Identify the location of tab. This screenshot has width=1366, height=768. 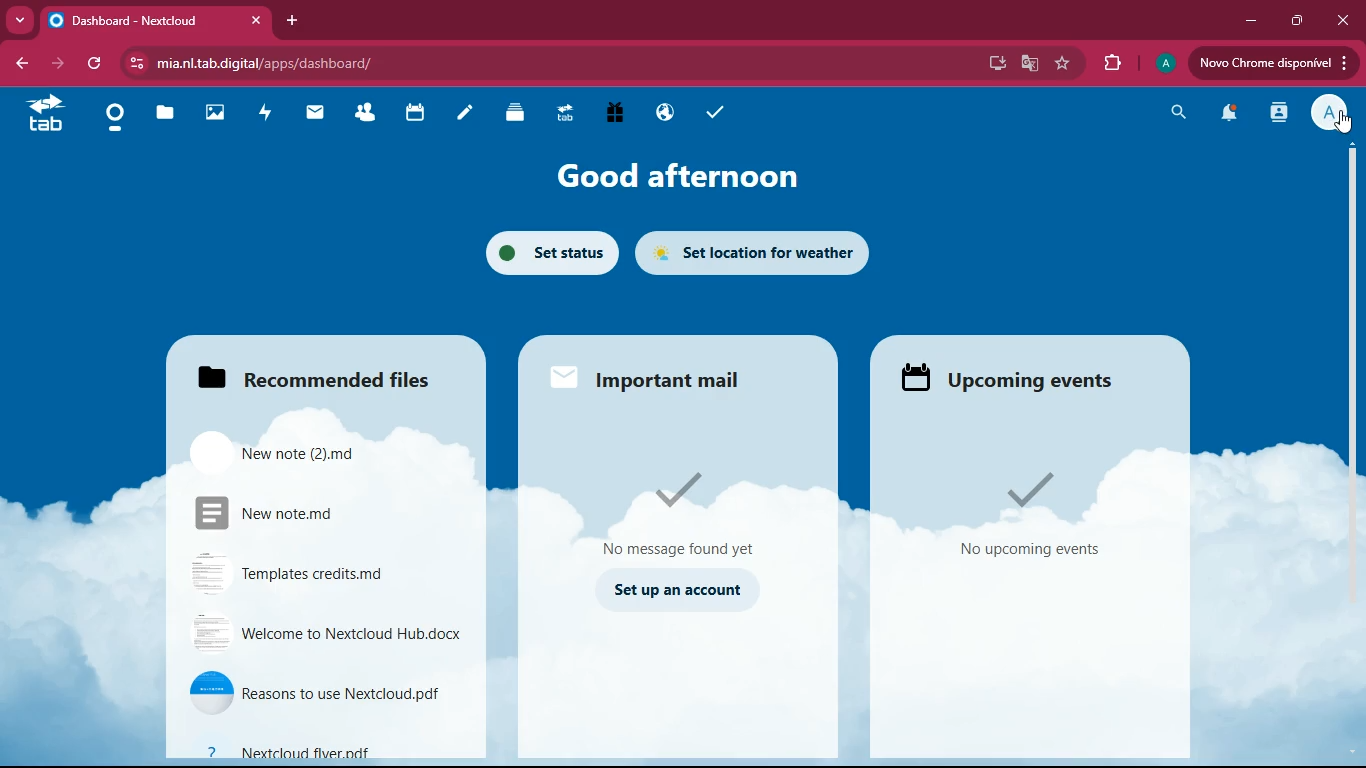
(44, 122).